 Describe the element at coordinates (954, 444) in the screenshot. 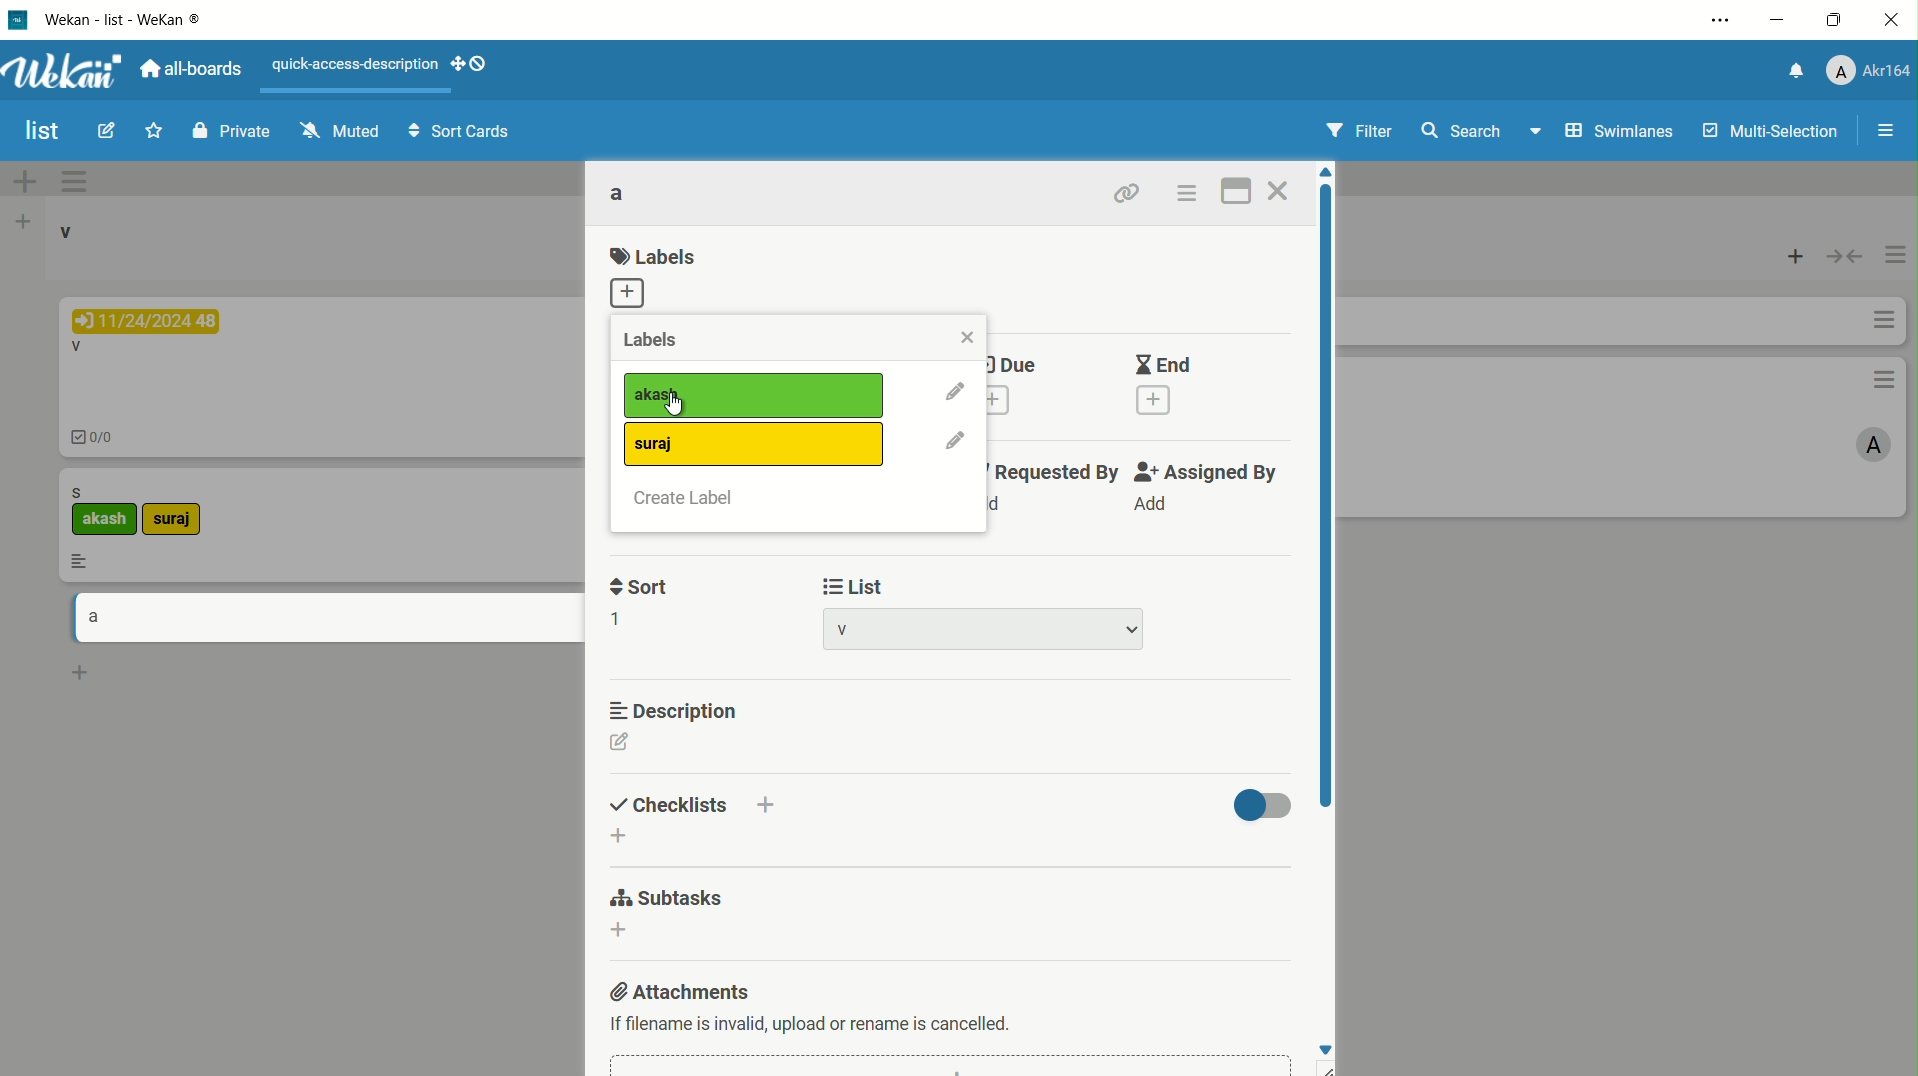

I see `edit` at that location.